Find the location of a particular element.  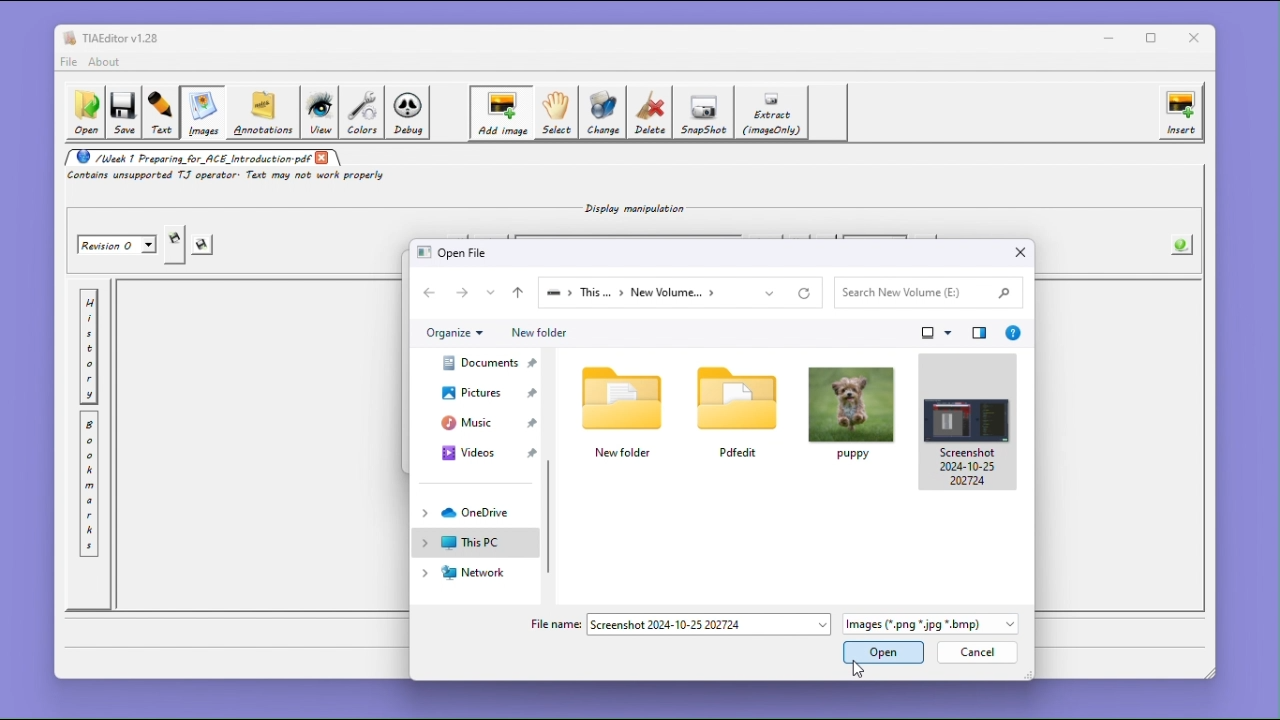

view  is located at coordinates (319, 113).